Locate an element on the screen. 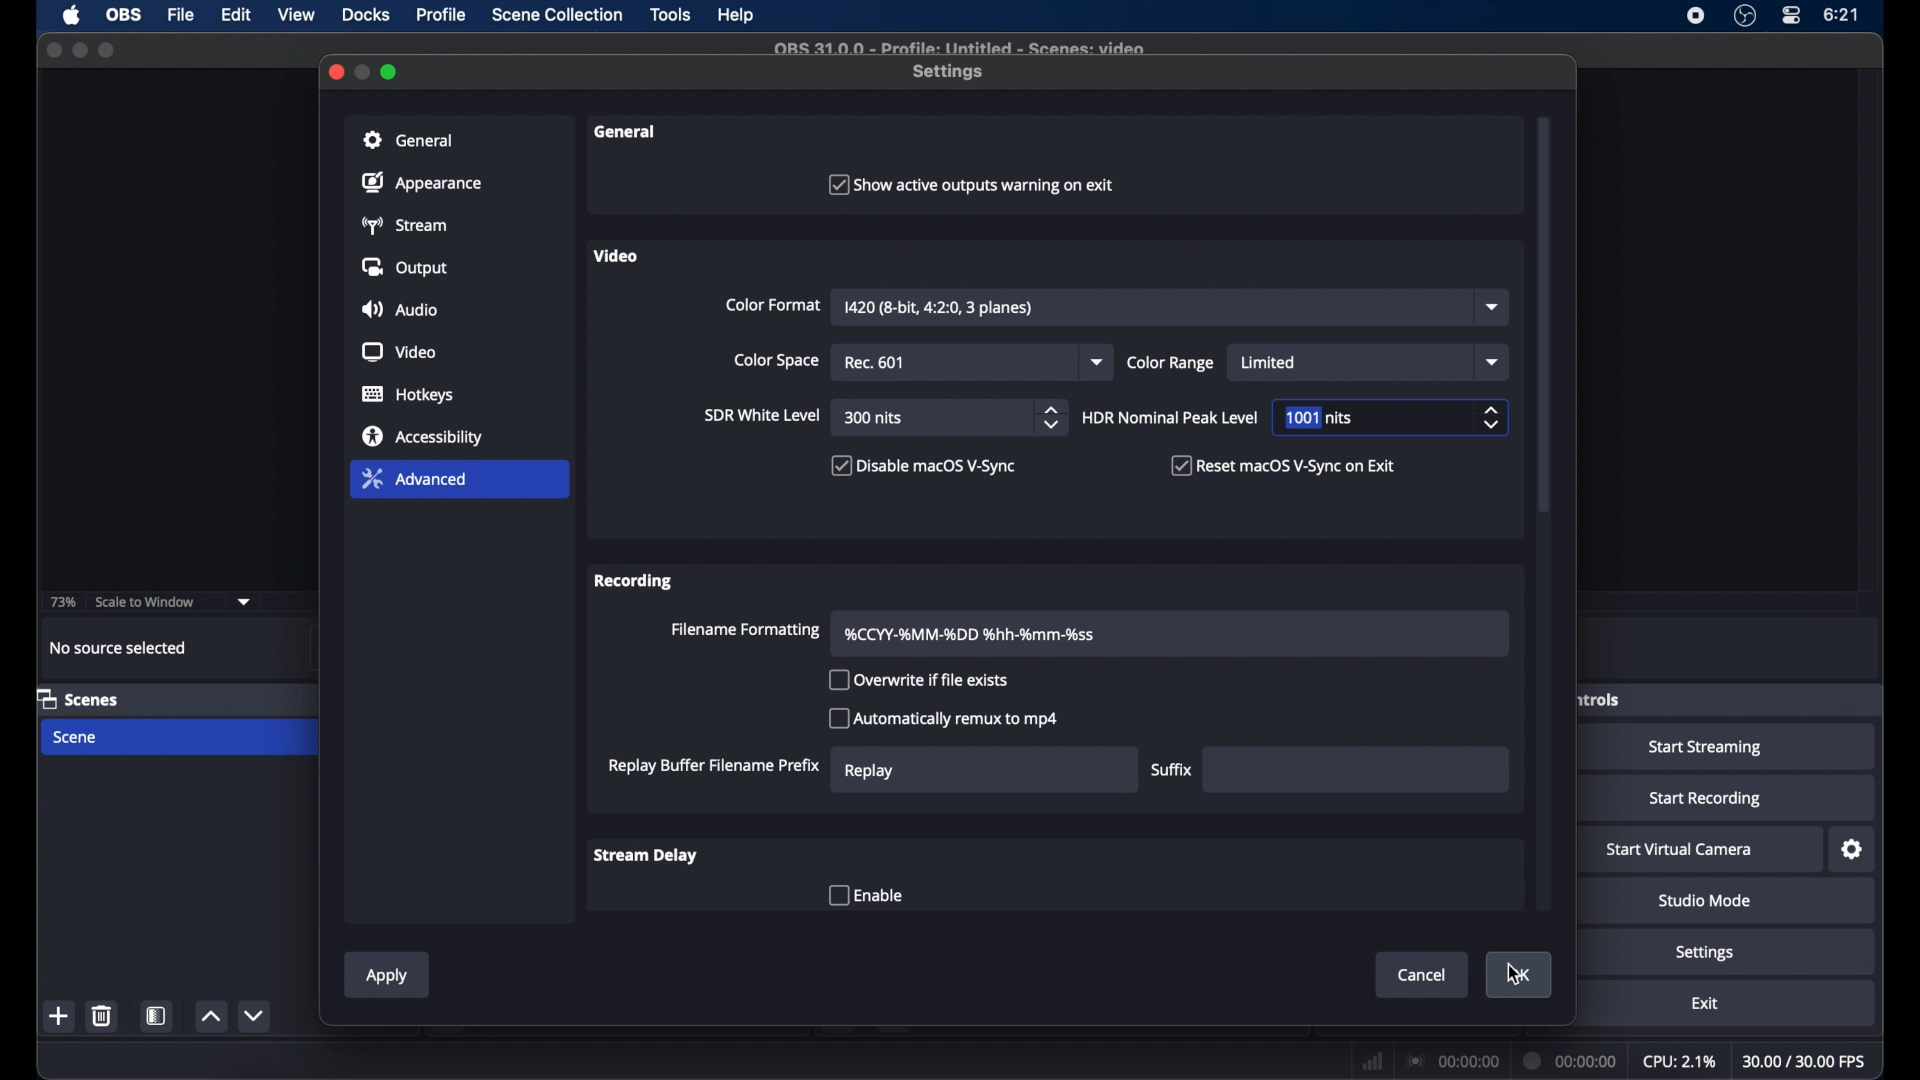 The image size is (1920, 1080). cpu is located at coordinates (1681, 1061).